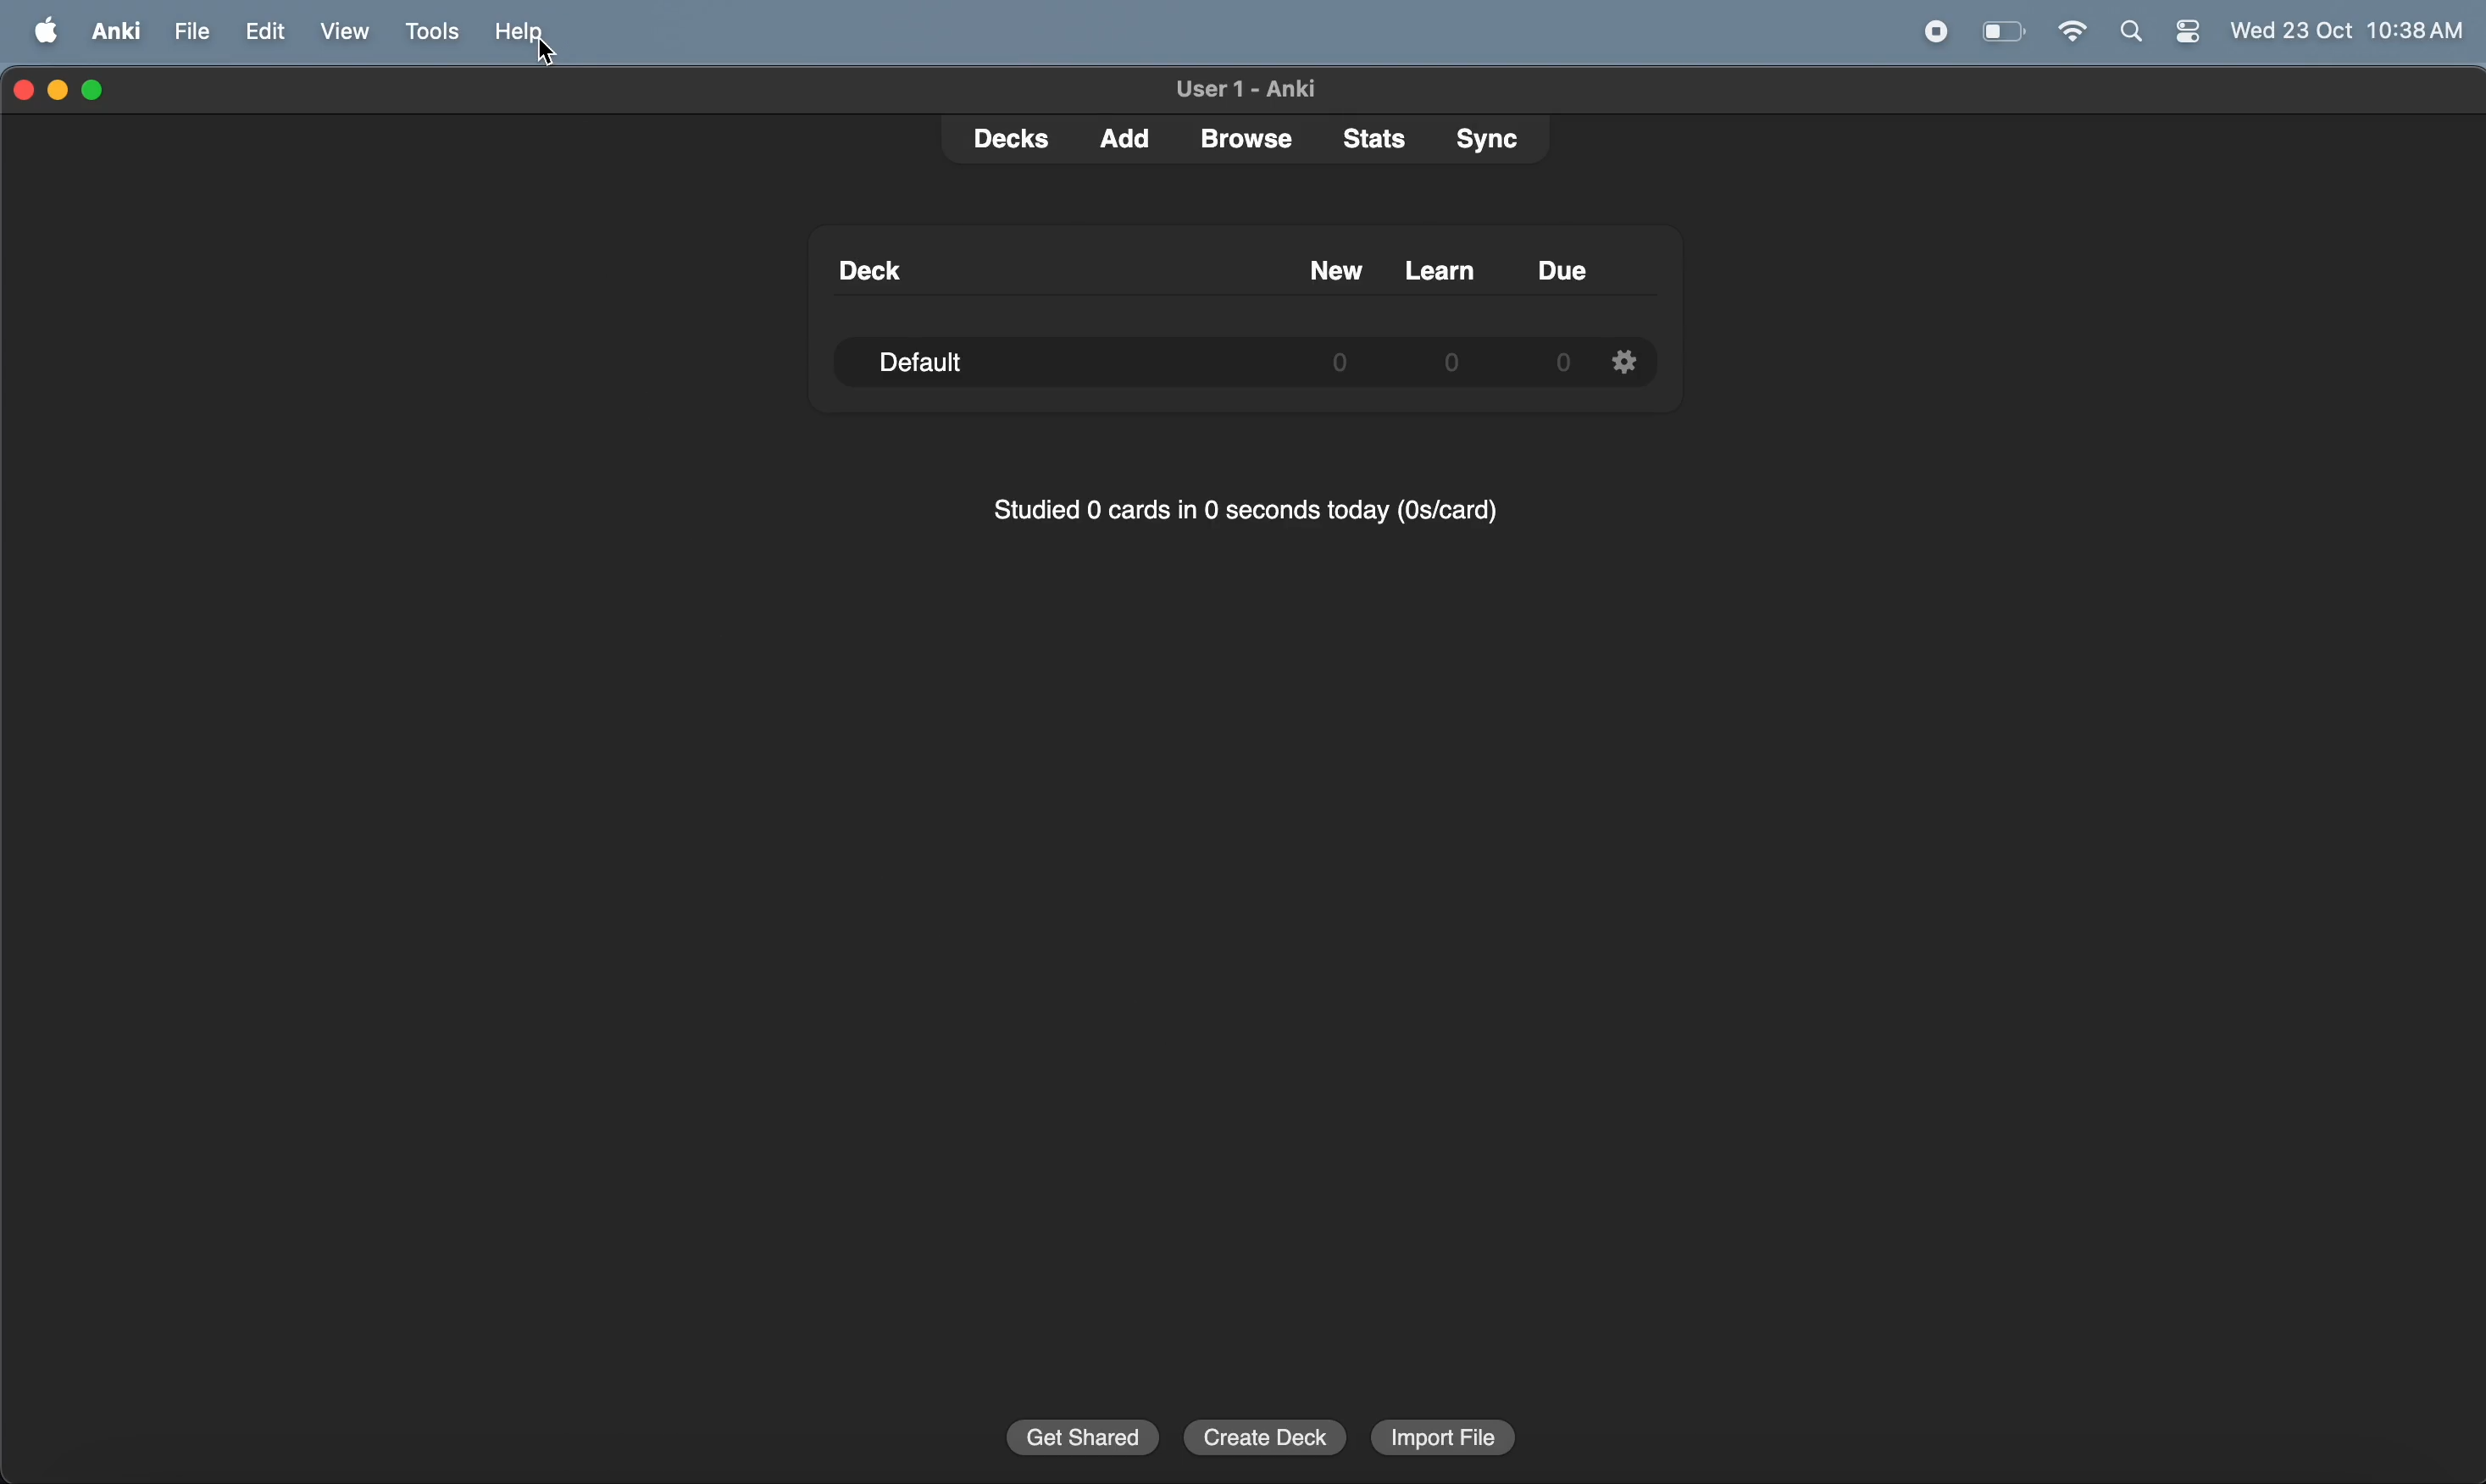 The image size is (2486, 1484). Describe the element at coordinates (944, 363) in the screenshot. I see `default` at that location.